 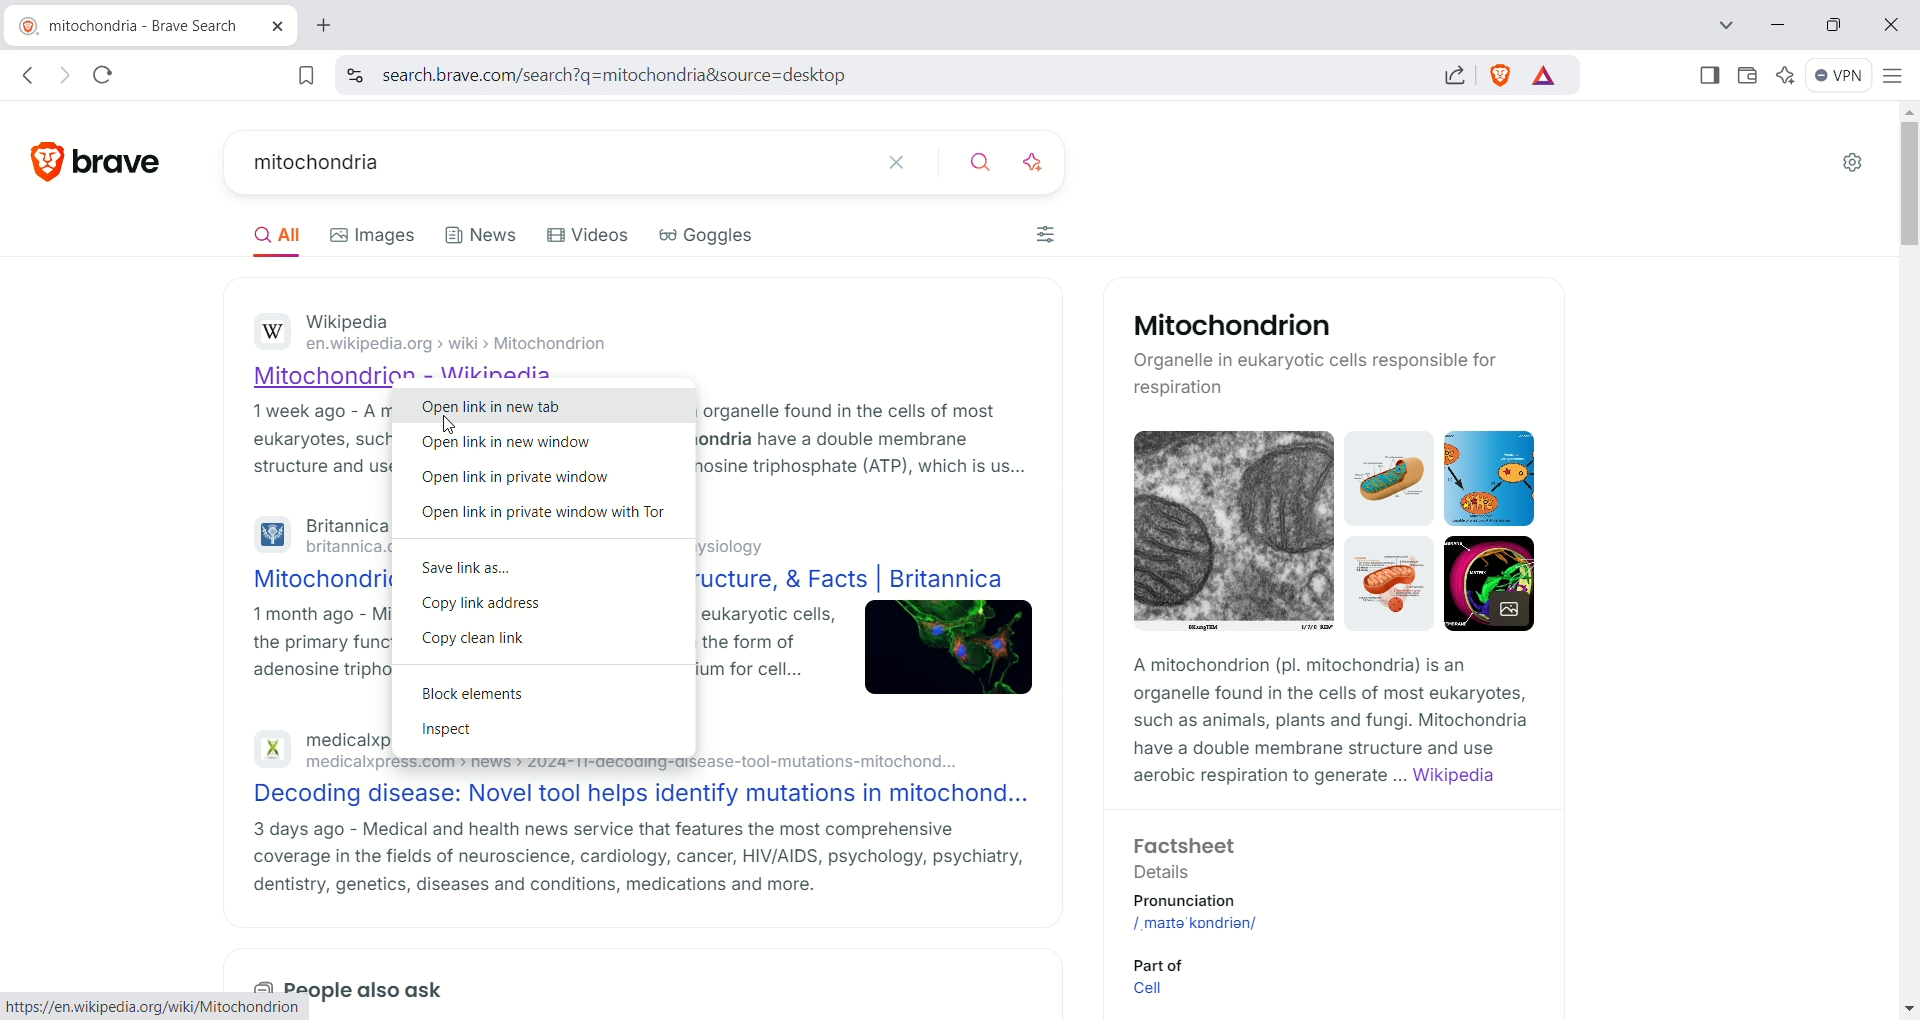 What do you see at coordinates (1749, 76) in the screenshot?
I see `wallet` at bounding box center [1749, 76].